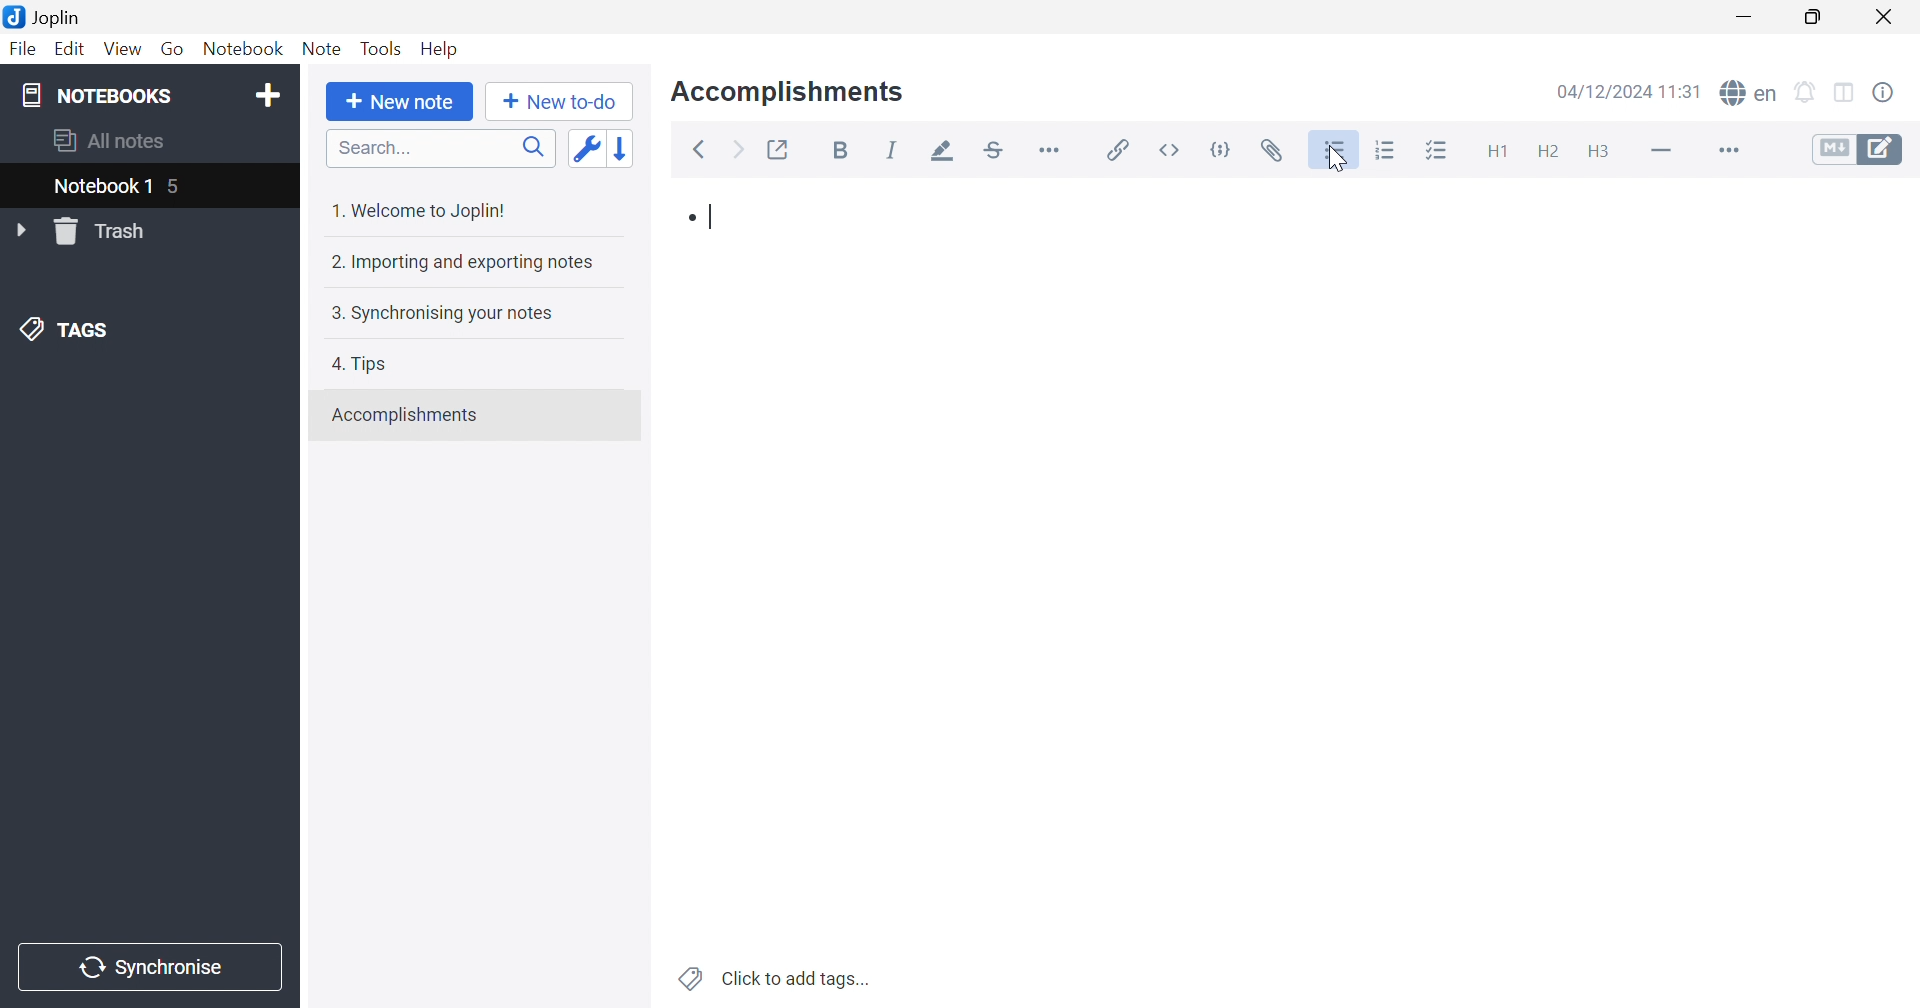 The height and width of the screenshot is (1008, 1920). What do you see at coordinates (93, 93) in the screenshot?
I see `NOTEBOOKS` at bounding box center [93, 93].